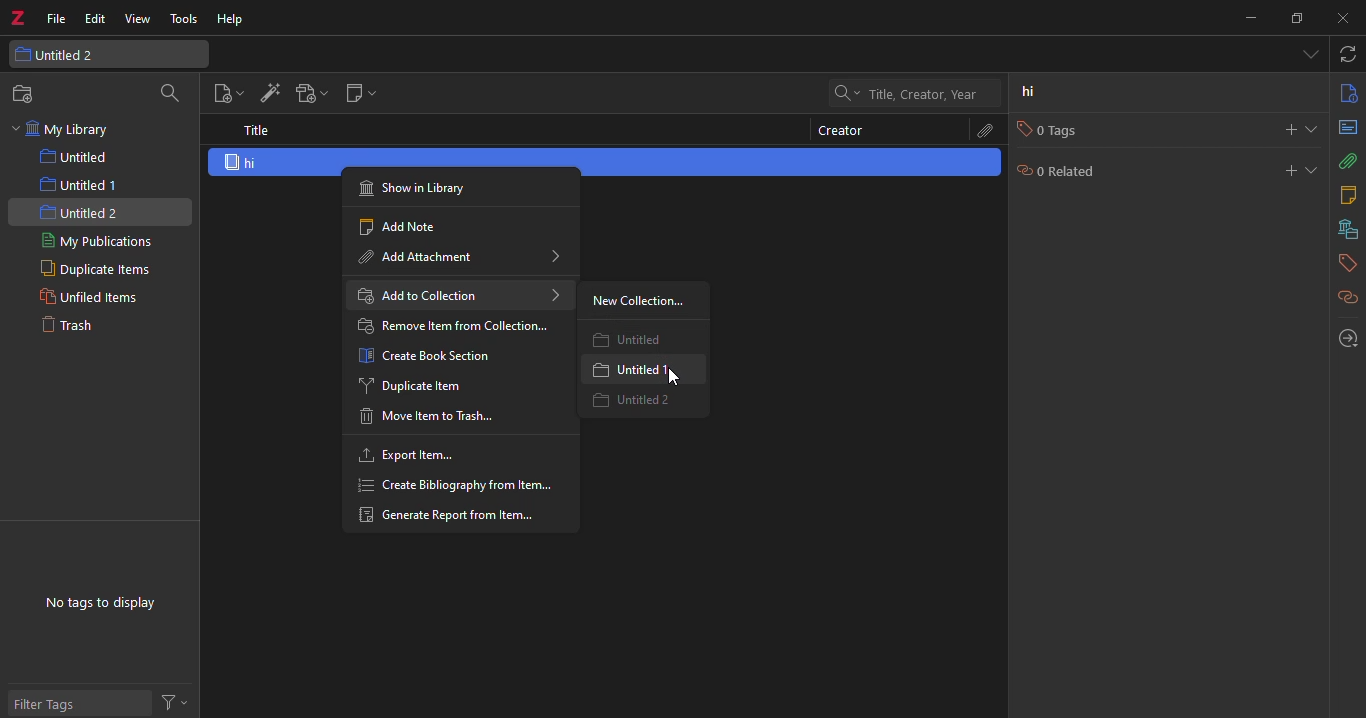  What do you see at coordinates (21, 19) in the screenshot?
I see `z` at bounding box center [21, 19].